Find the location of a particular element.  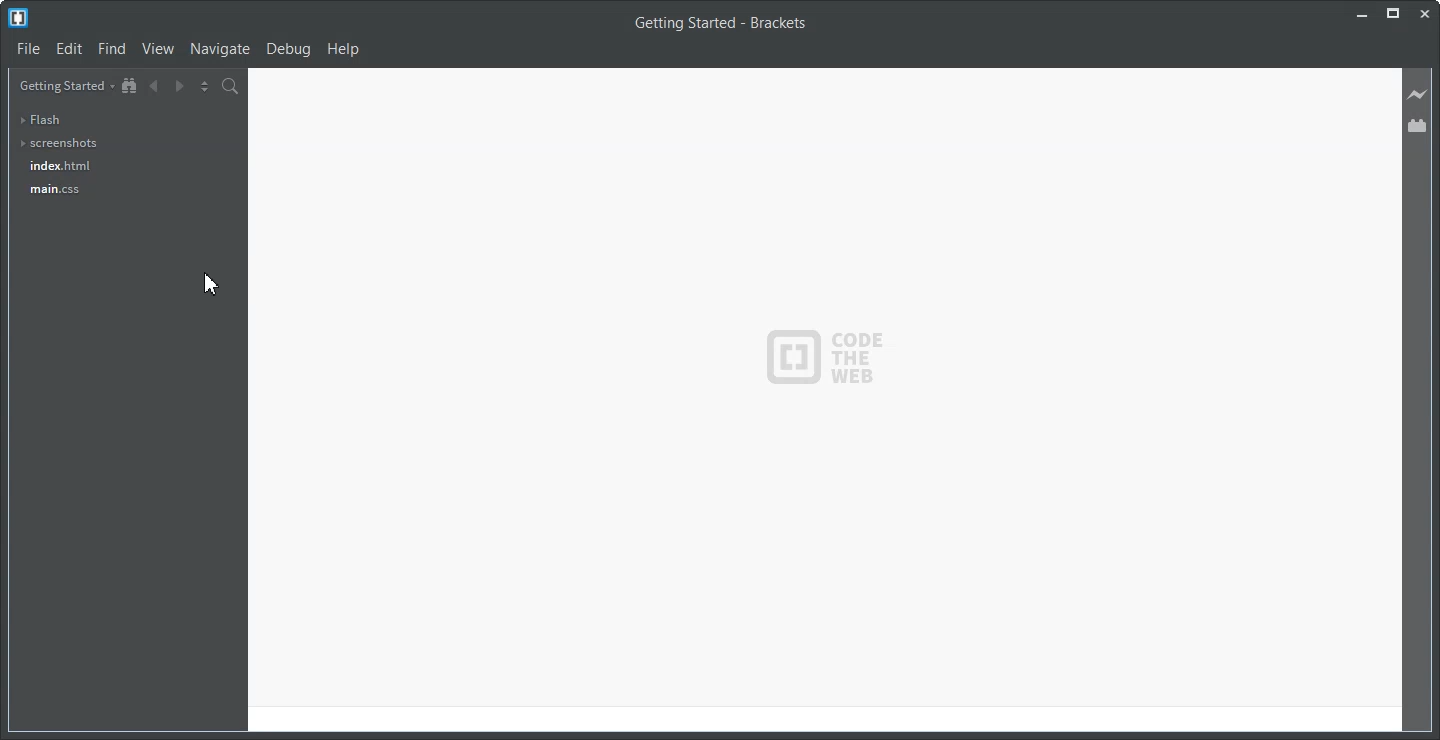

Cursor is located at coordinates (211, 284).